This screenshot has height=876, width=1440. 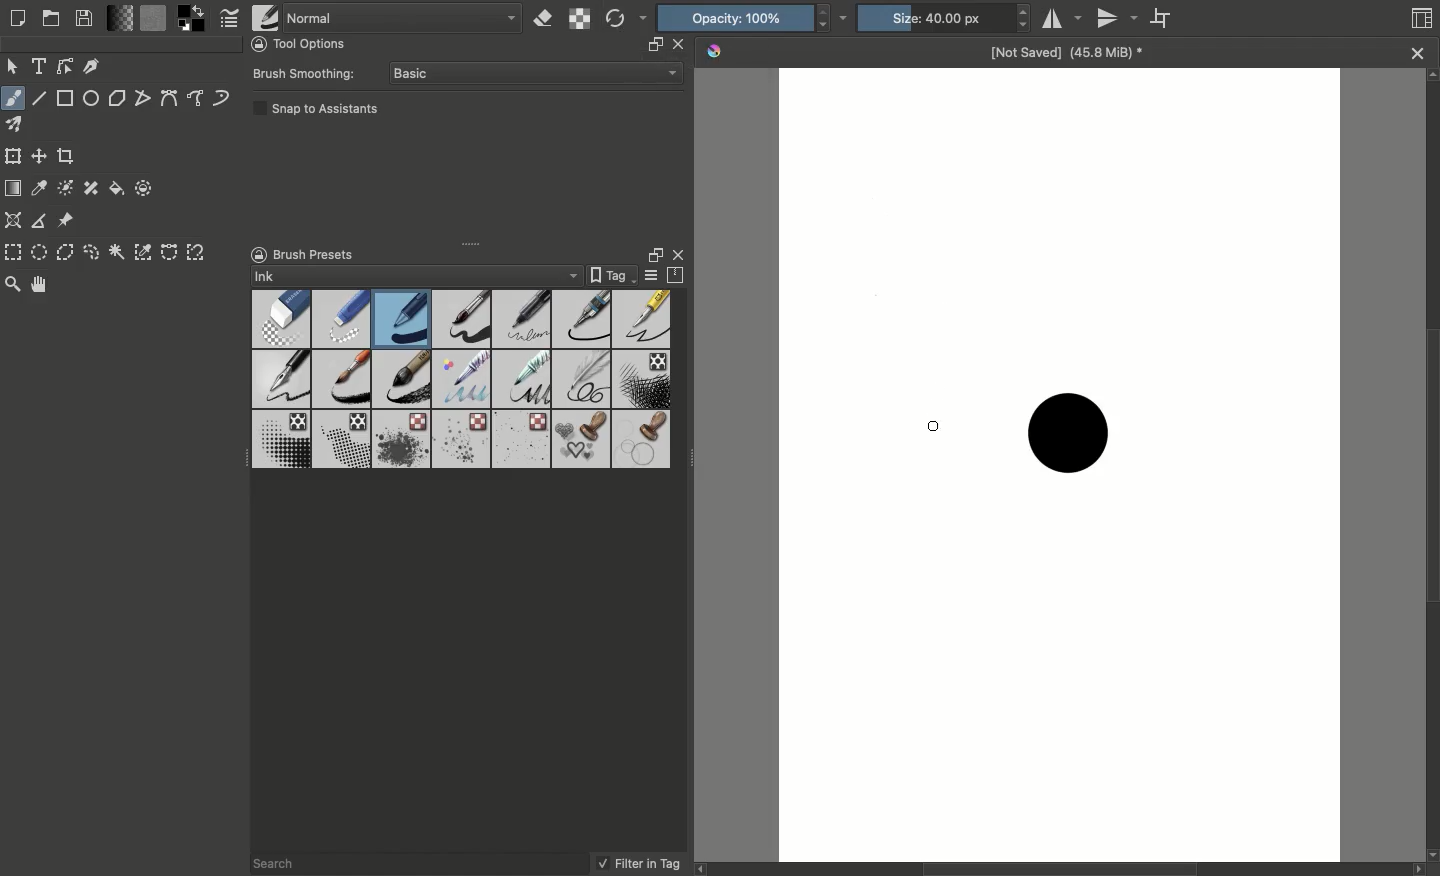 I want to click on Text, so click(x=41, y=66).